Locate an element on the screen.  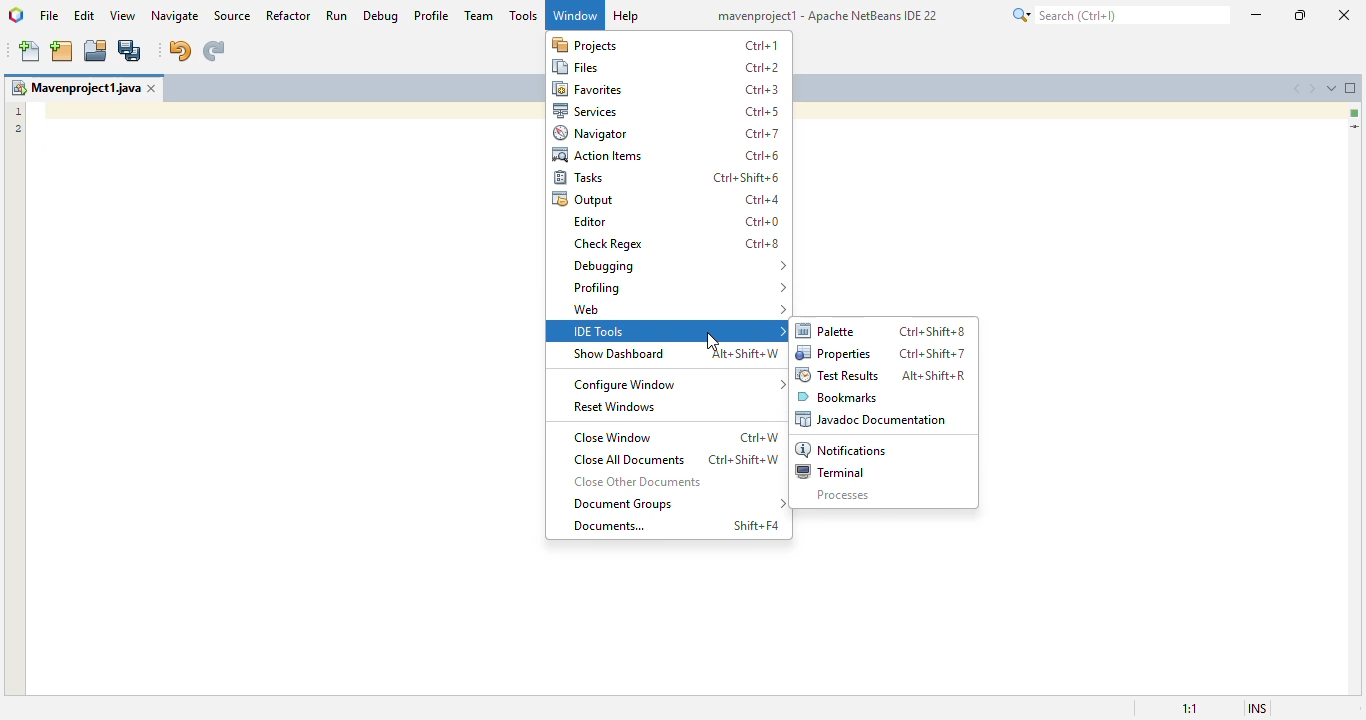
maximize window is located at coordinates (1351, 88).